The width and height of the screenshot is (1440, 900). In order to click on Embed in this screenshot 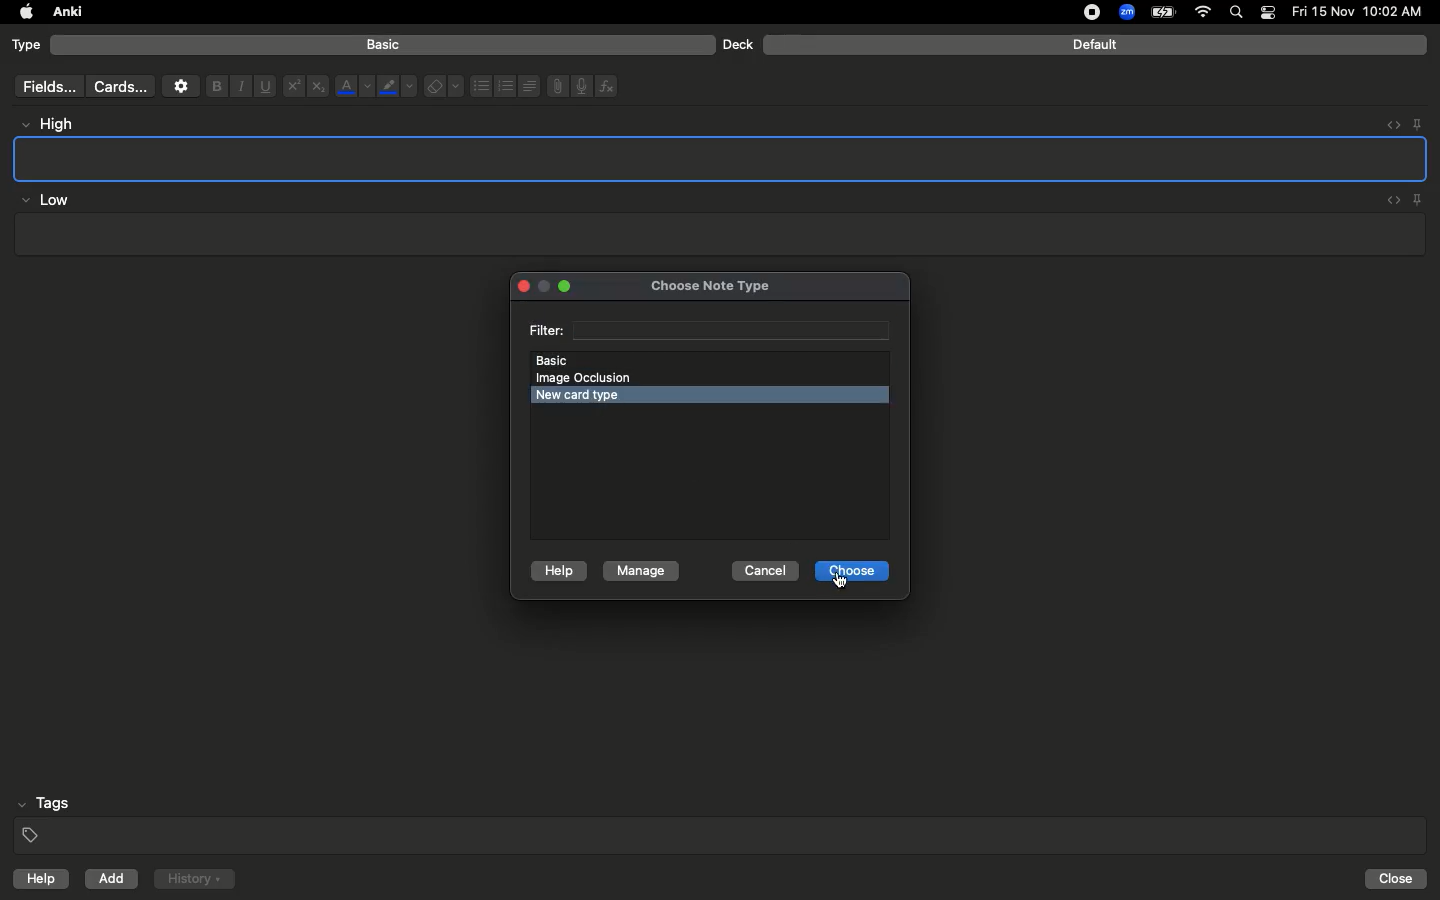, I will do `click(1387, 125)`.